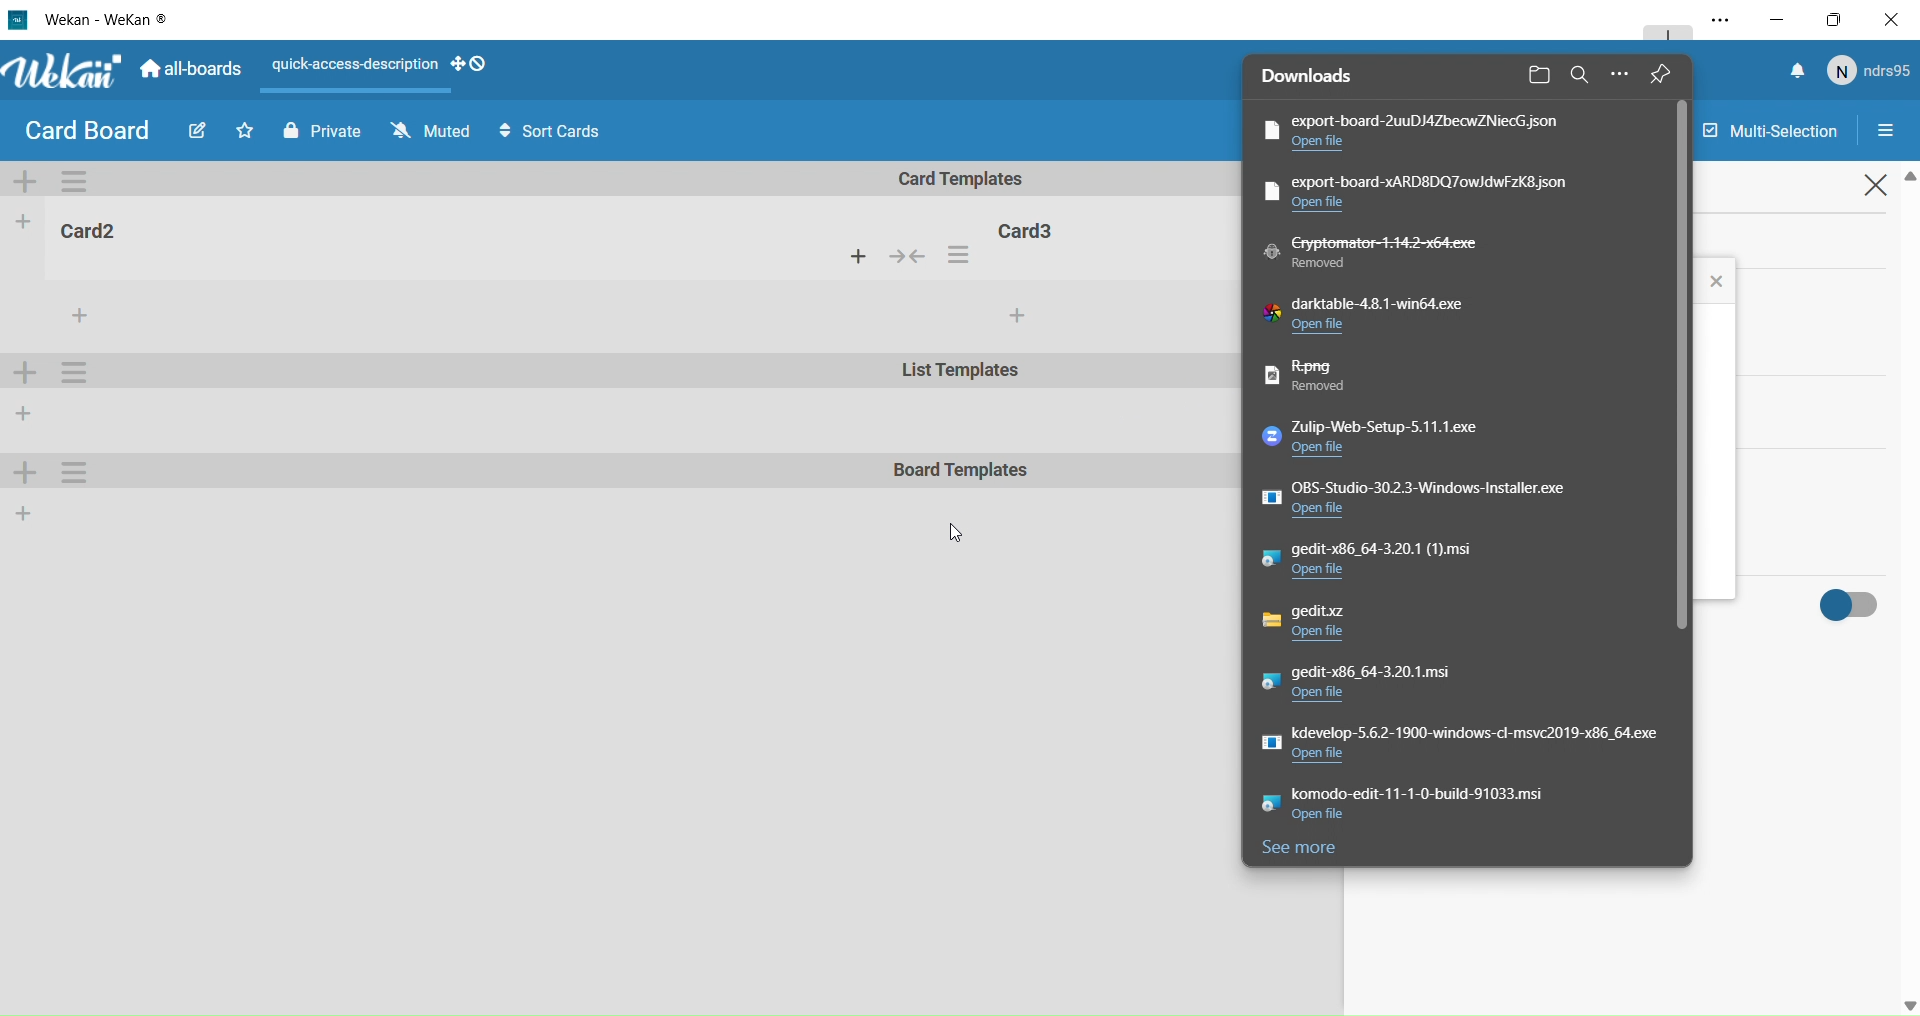  Describe the element at coordinates (1430, 192) in the screenshot. I see `downloaded file` at that location.